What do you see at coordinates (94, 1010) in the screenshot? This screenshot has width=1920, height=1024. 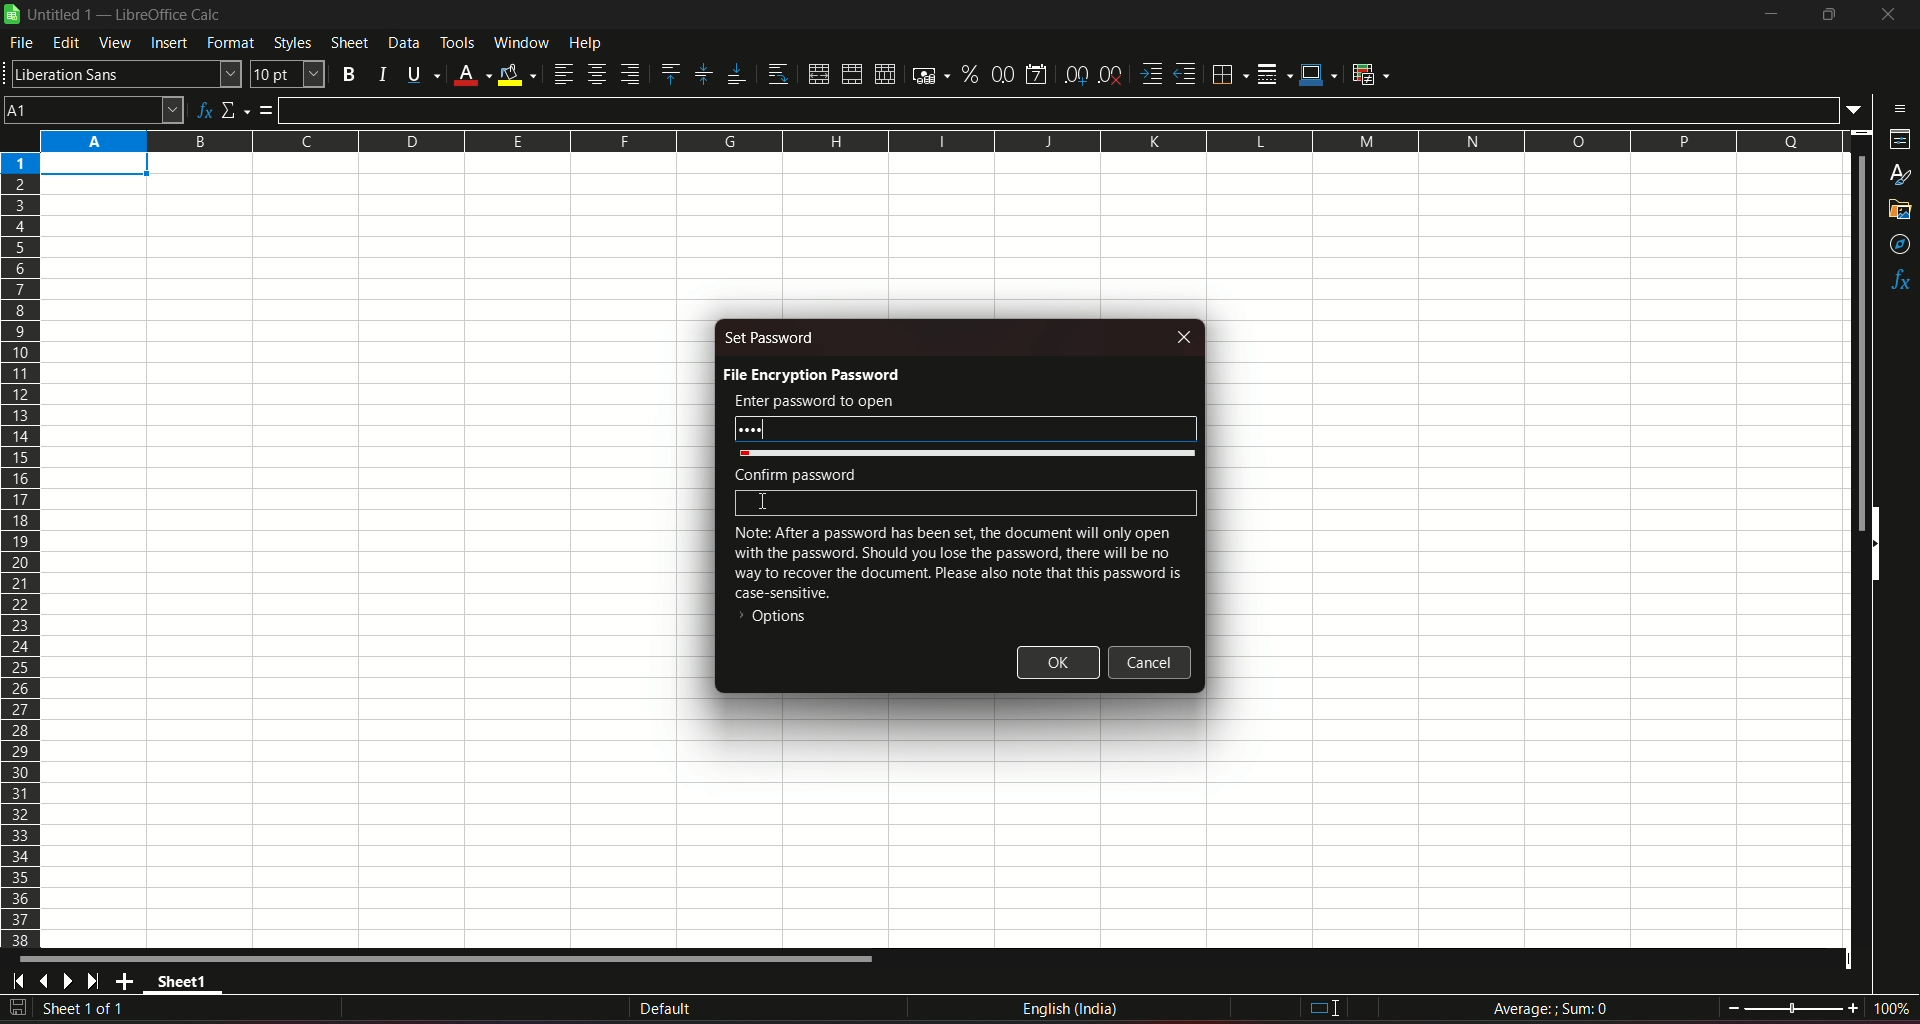 I see `sheet number` at bounding box center [94, 1010].